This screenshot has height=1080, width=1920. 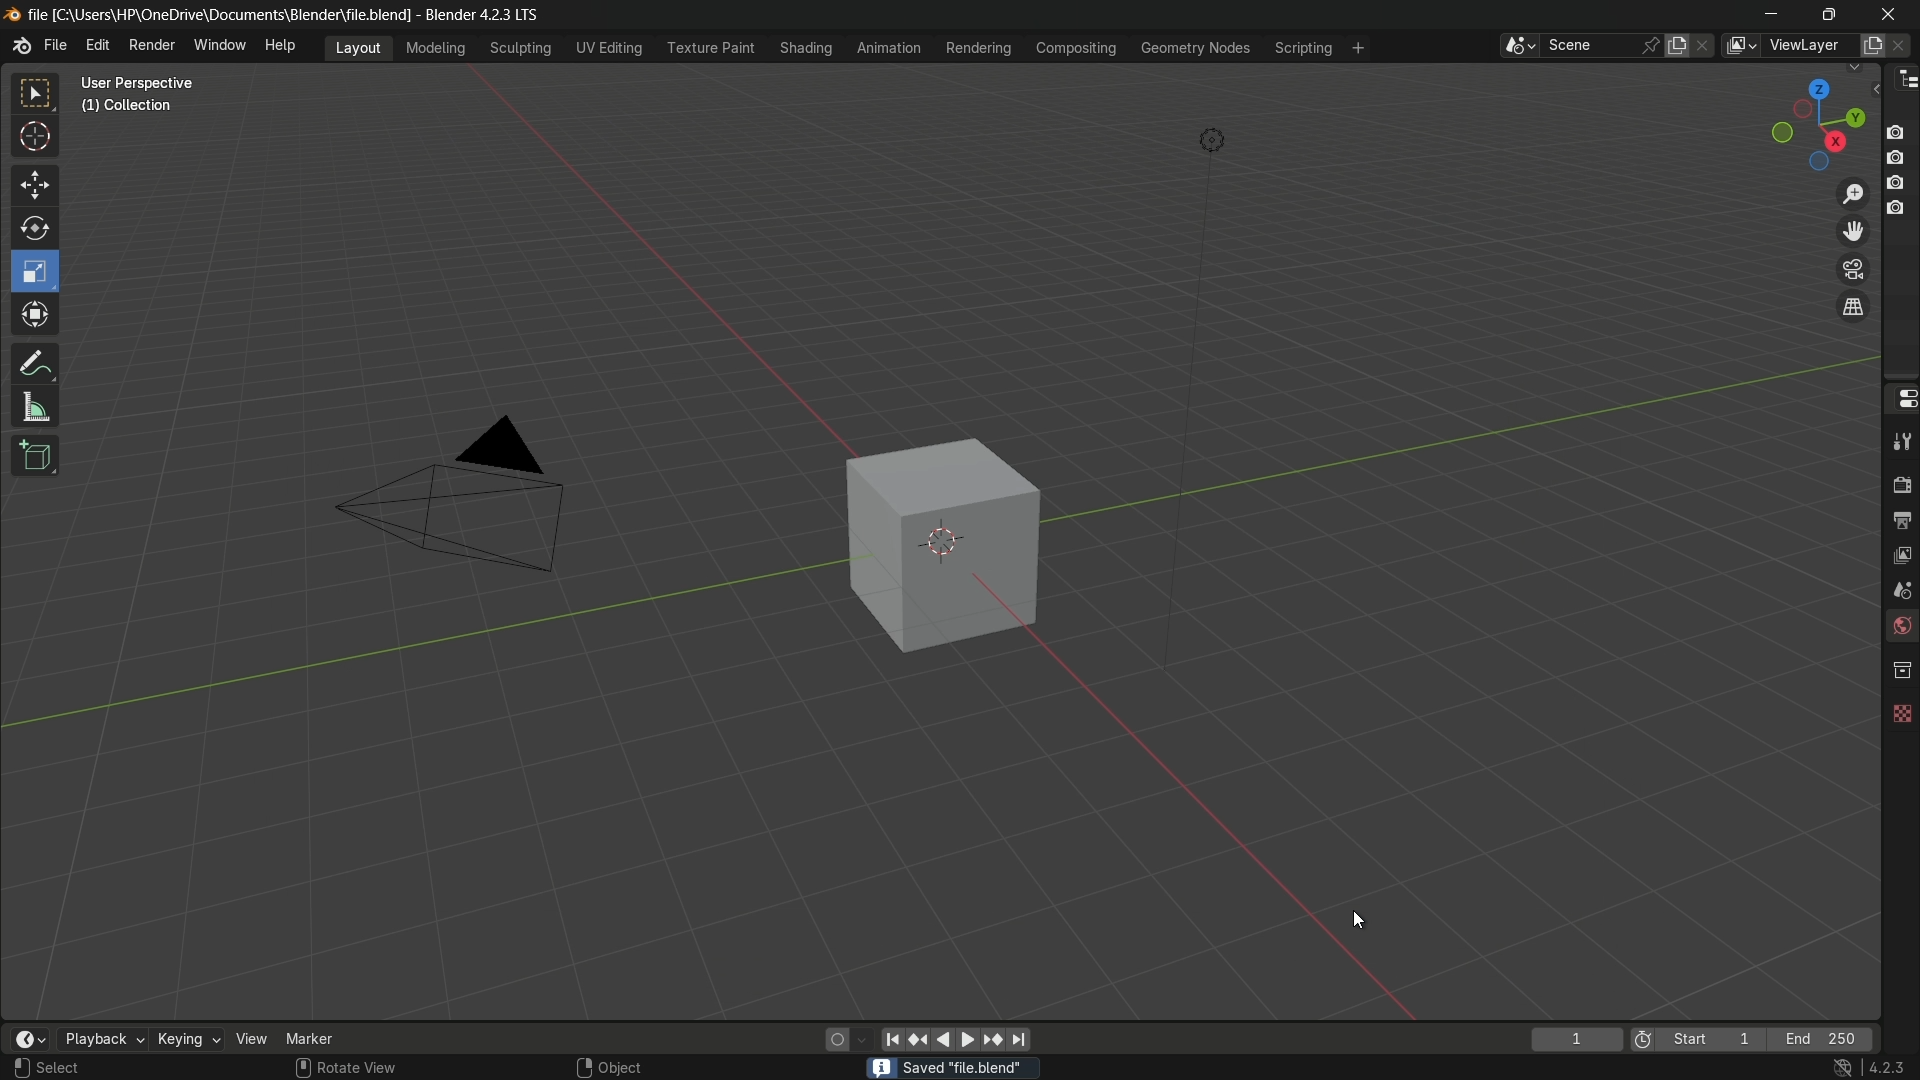 I want to click on view layer, so click(x=1900, y=553).